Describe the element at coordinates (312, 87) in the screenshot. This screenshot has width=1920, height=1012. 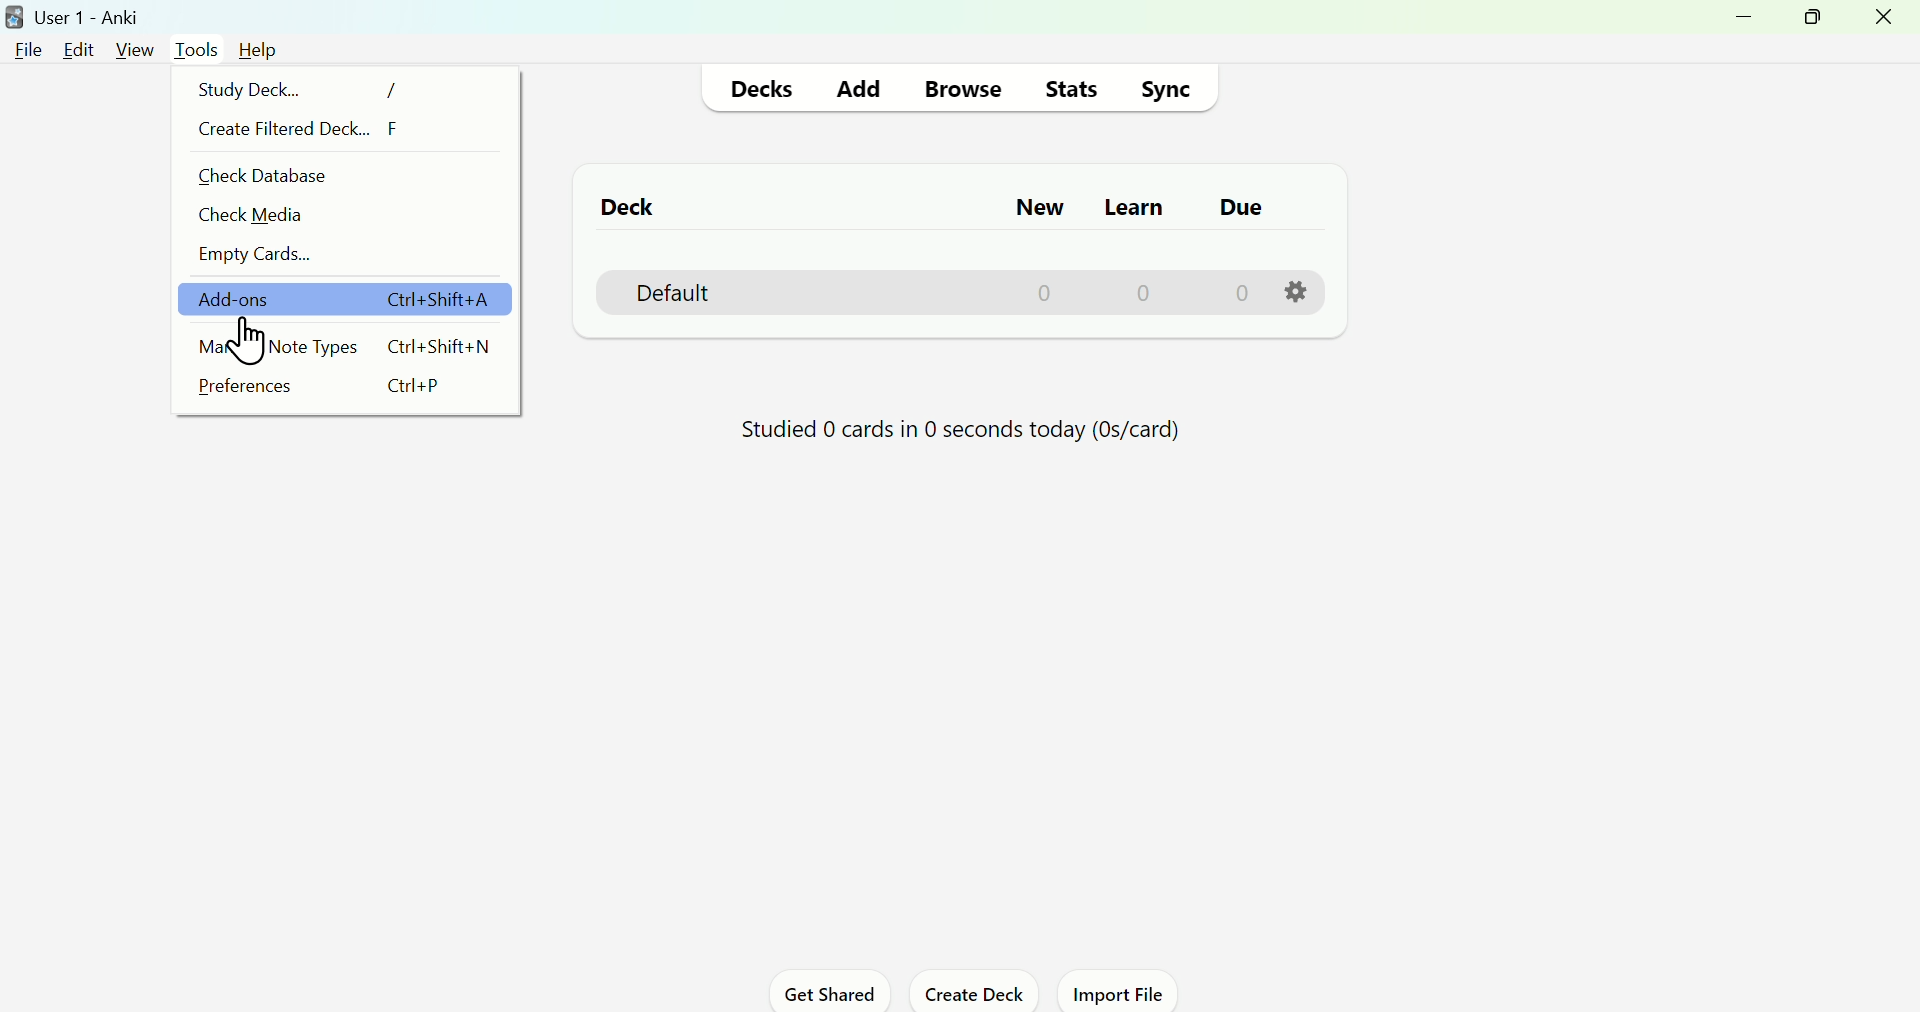
I see `Study Deck...` at that location.